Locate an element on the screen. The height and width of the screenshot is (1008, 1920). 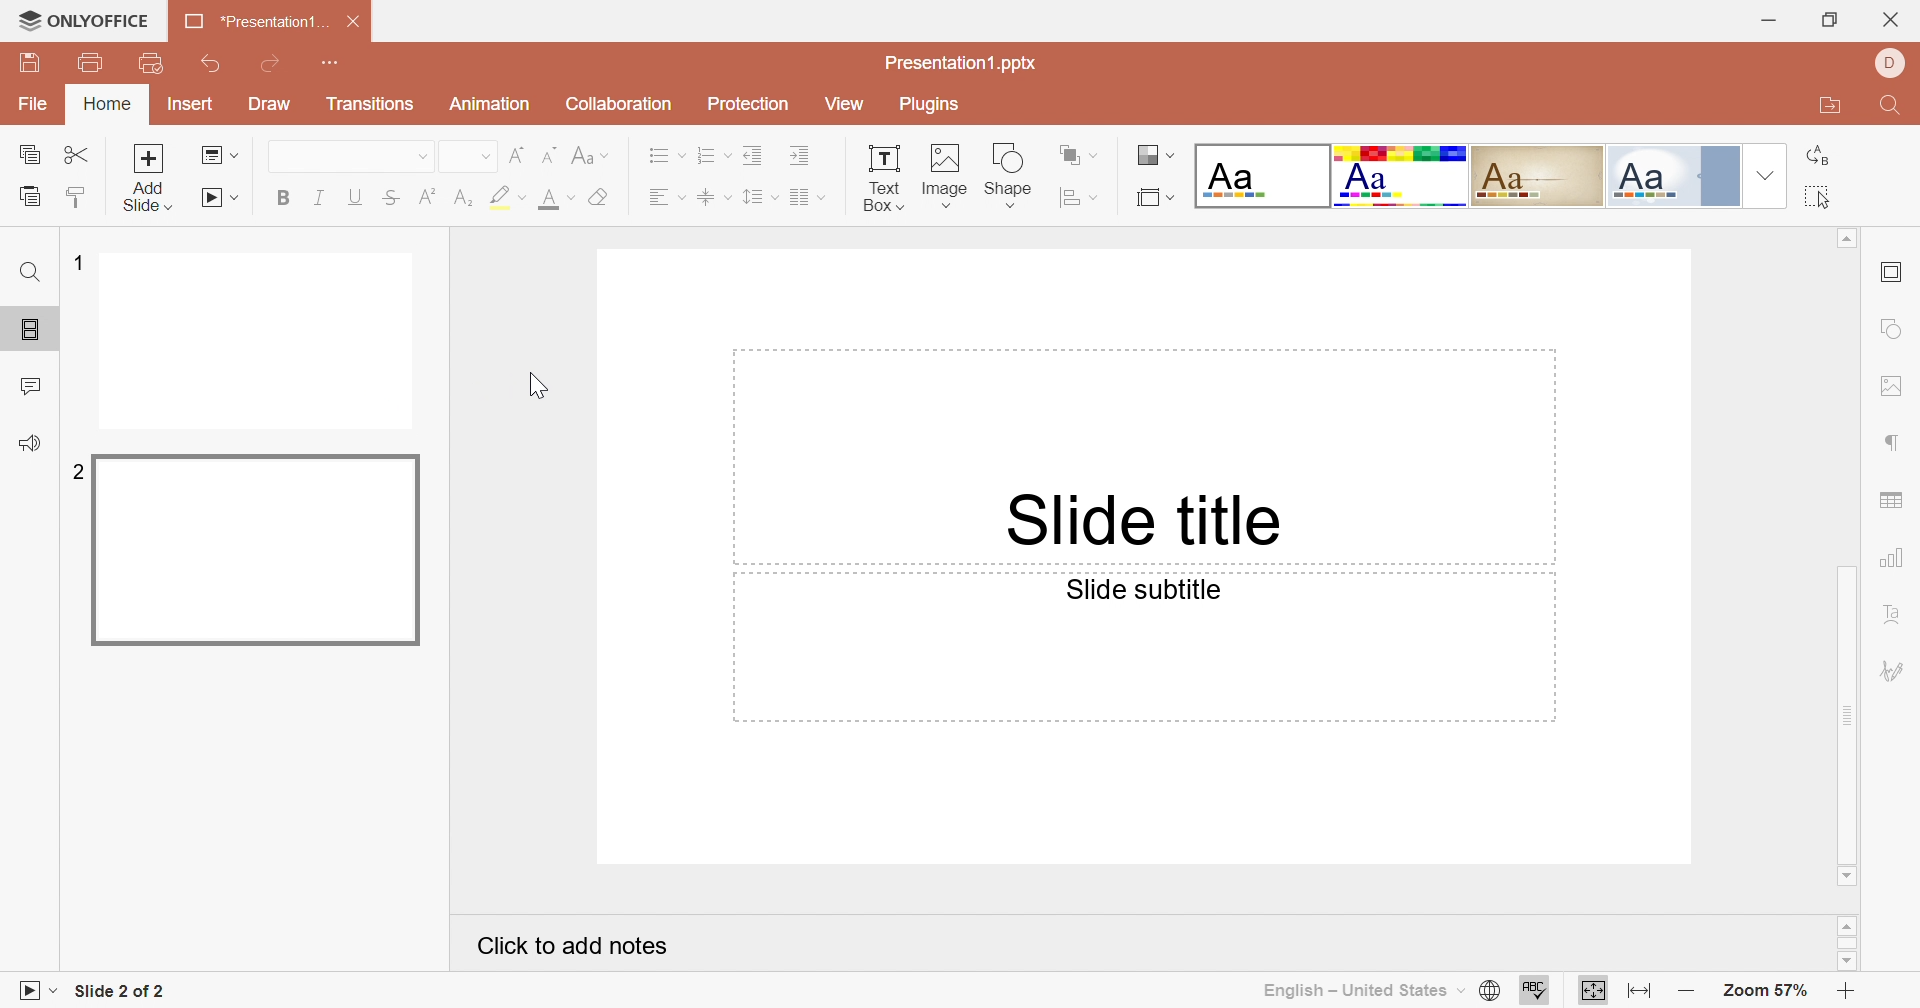
Slide subtitle is located at coordinates (1140, 592).